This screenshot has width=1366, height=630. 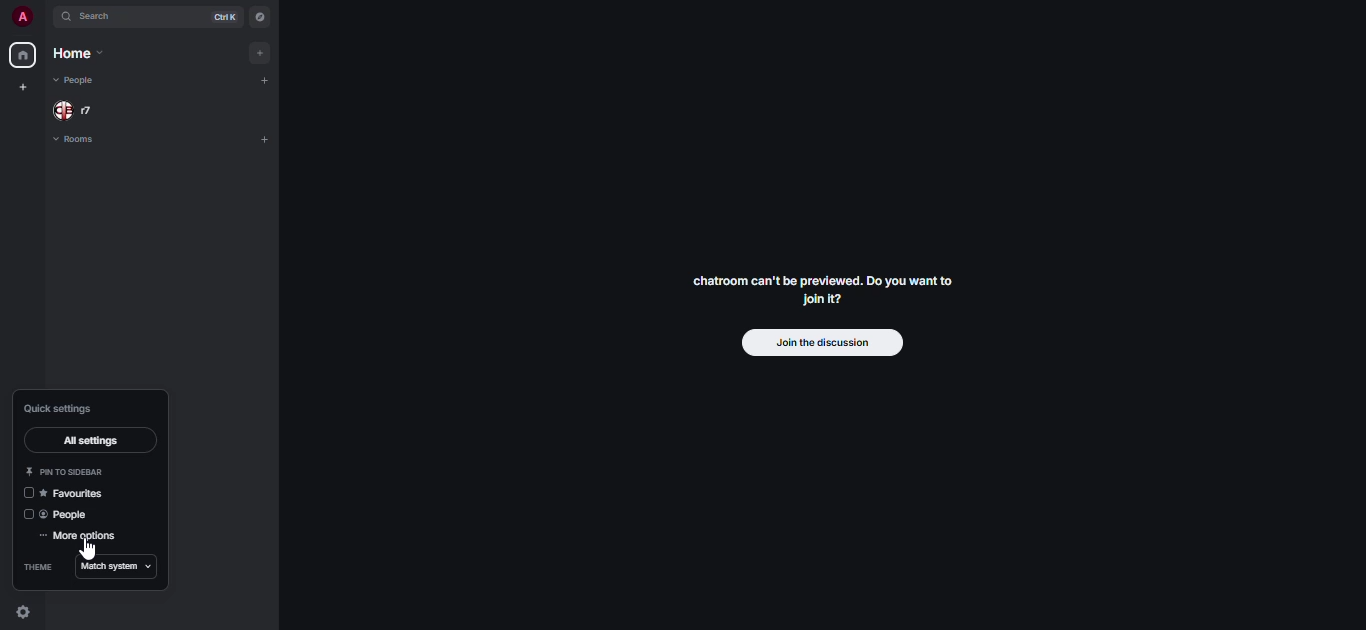 What do you see at coordinates (46, 16) in the screenshot?
I see `expand` at bounding box center [46, 16].